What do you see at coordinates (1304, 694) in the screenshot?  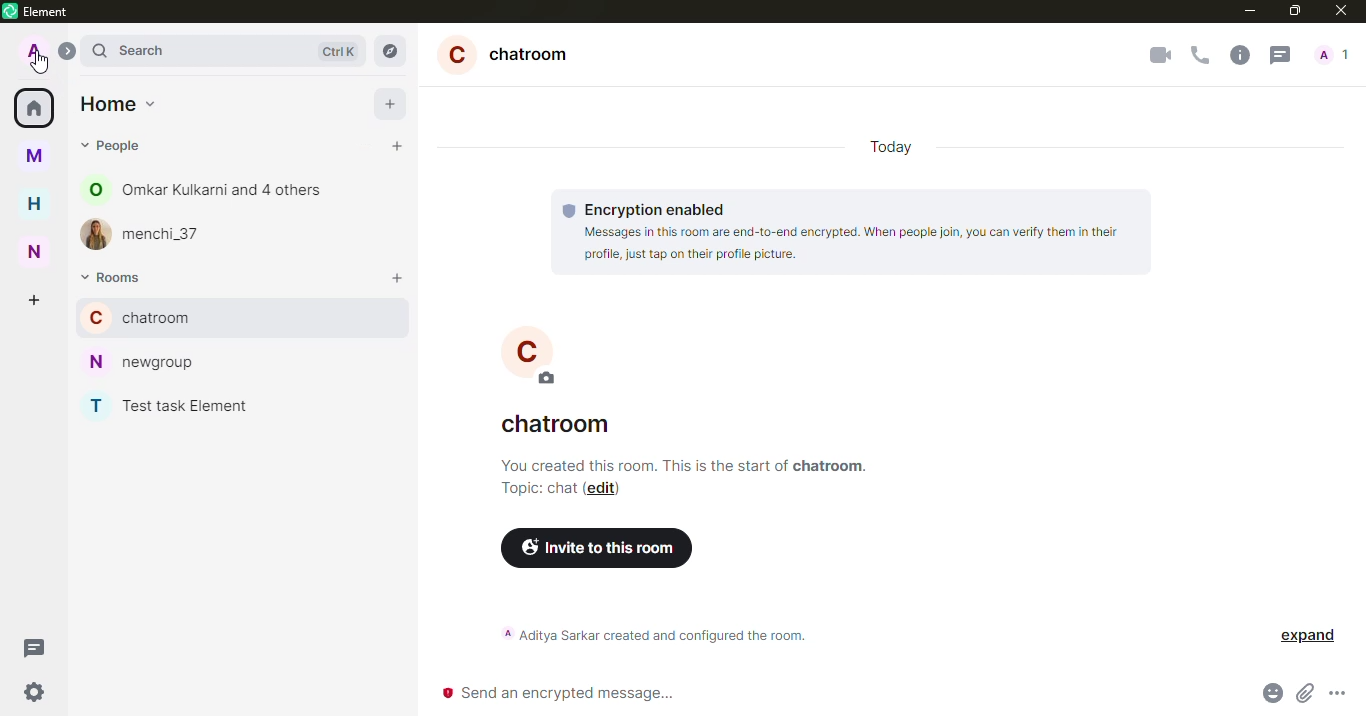 I see `attach` at bounding box center [1304, 694].